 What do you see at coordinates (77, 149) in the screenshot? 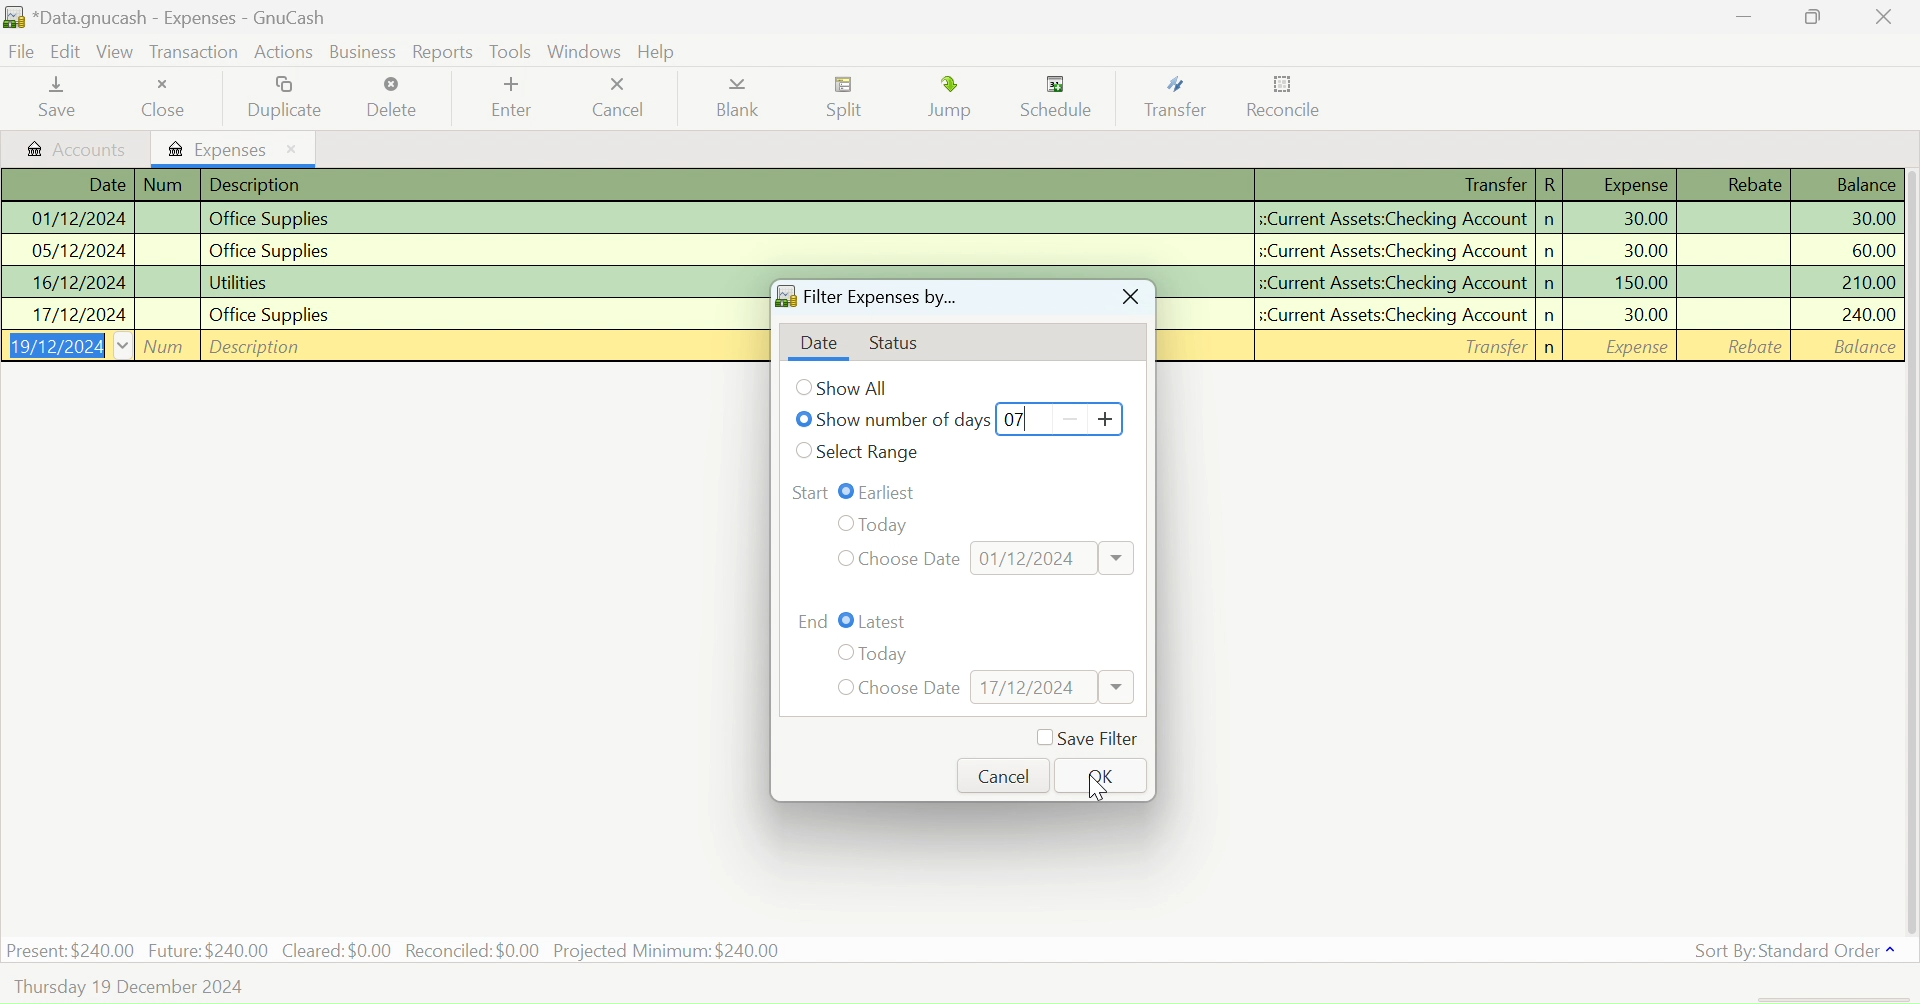
I see `Accounts` at bounding box center [77, 149].